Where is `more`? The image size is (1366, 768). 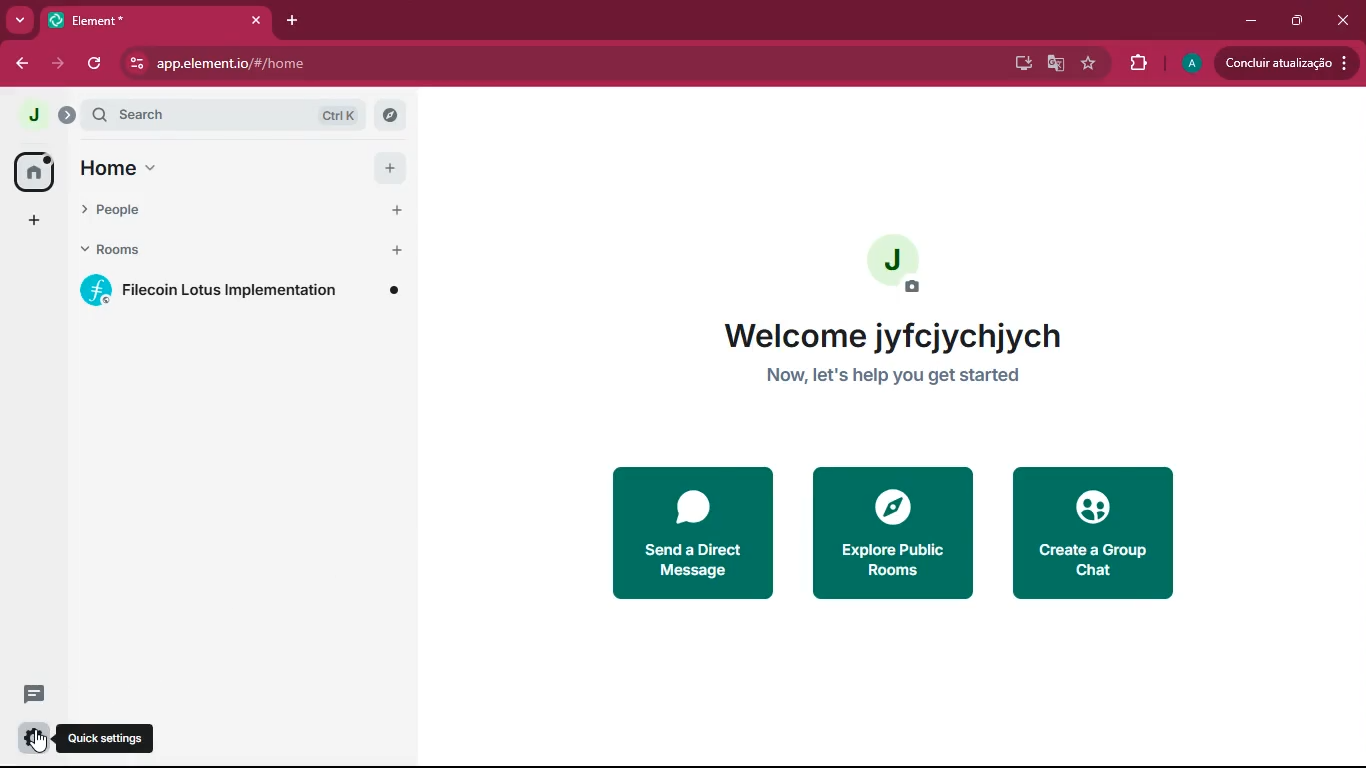 more is located at coordinates (21, 19).